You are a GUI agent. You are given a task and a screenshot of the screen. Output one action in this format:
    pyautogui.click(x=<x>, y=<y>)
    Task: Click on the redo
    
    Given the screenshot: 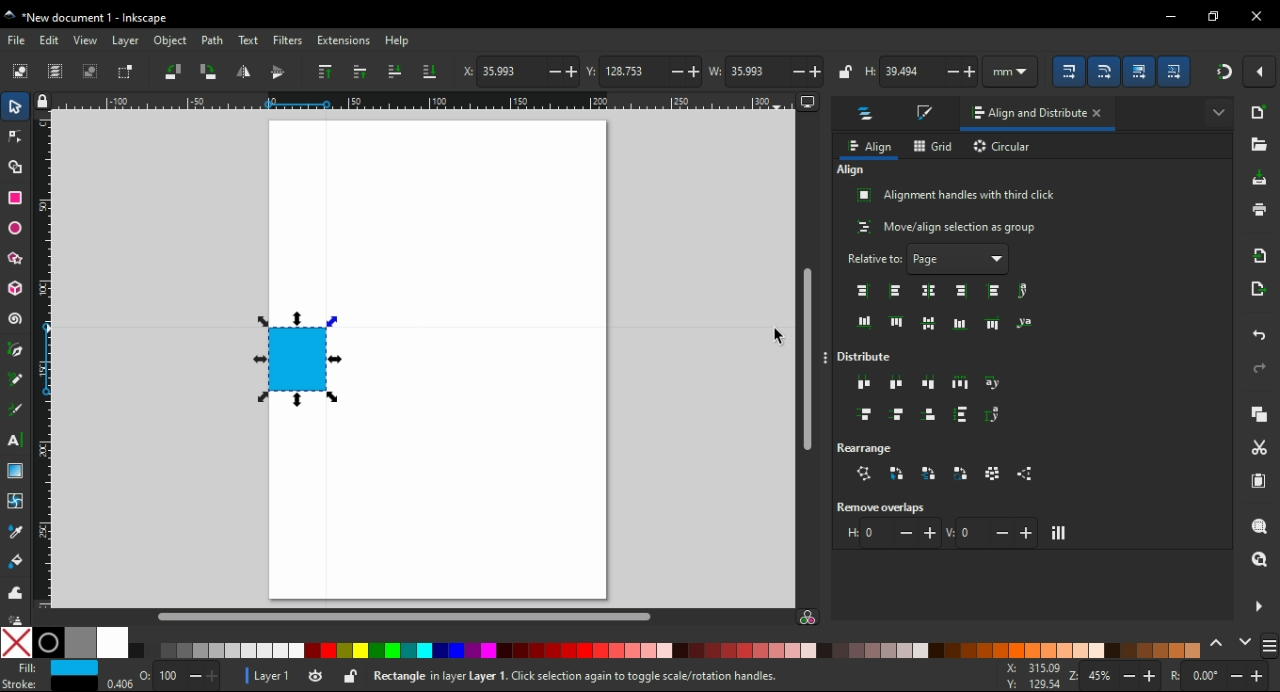 What is the action you would take?
    pyautogui.click(x=1258, y=368)
    